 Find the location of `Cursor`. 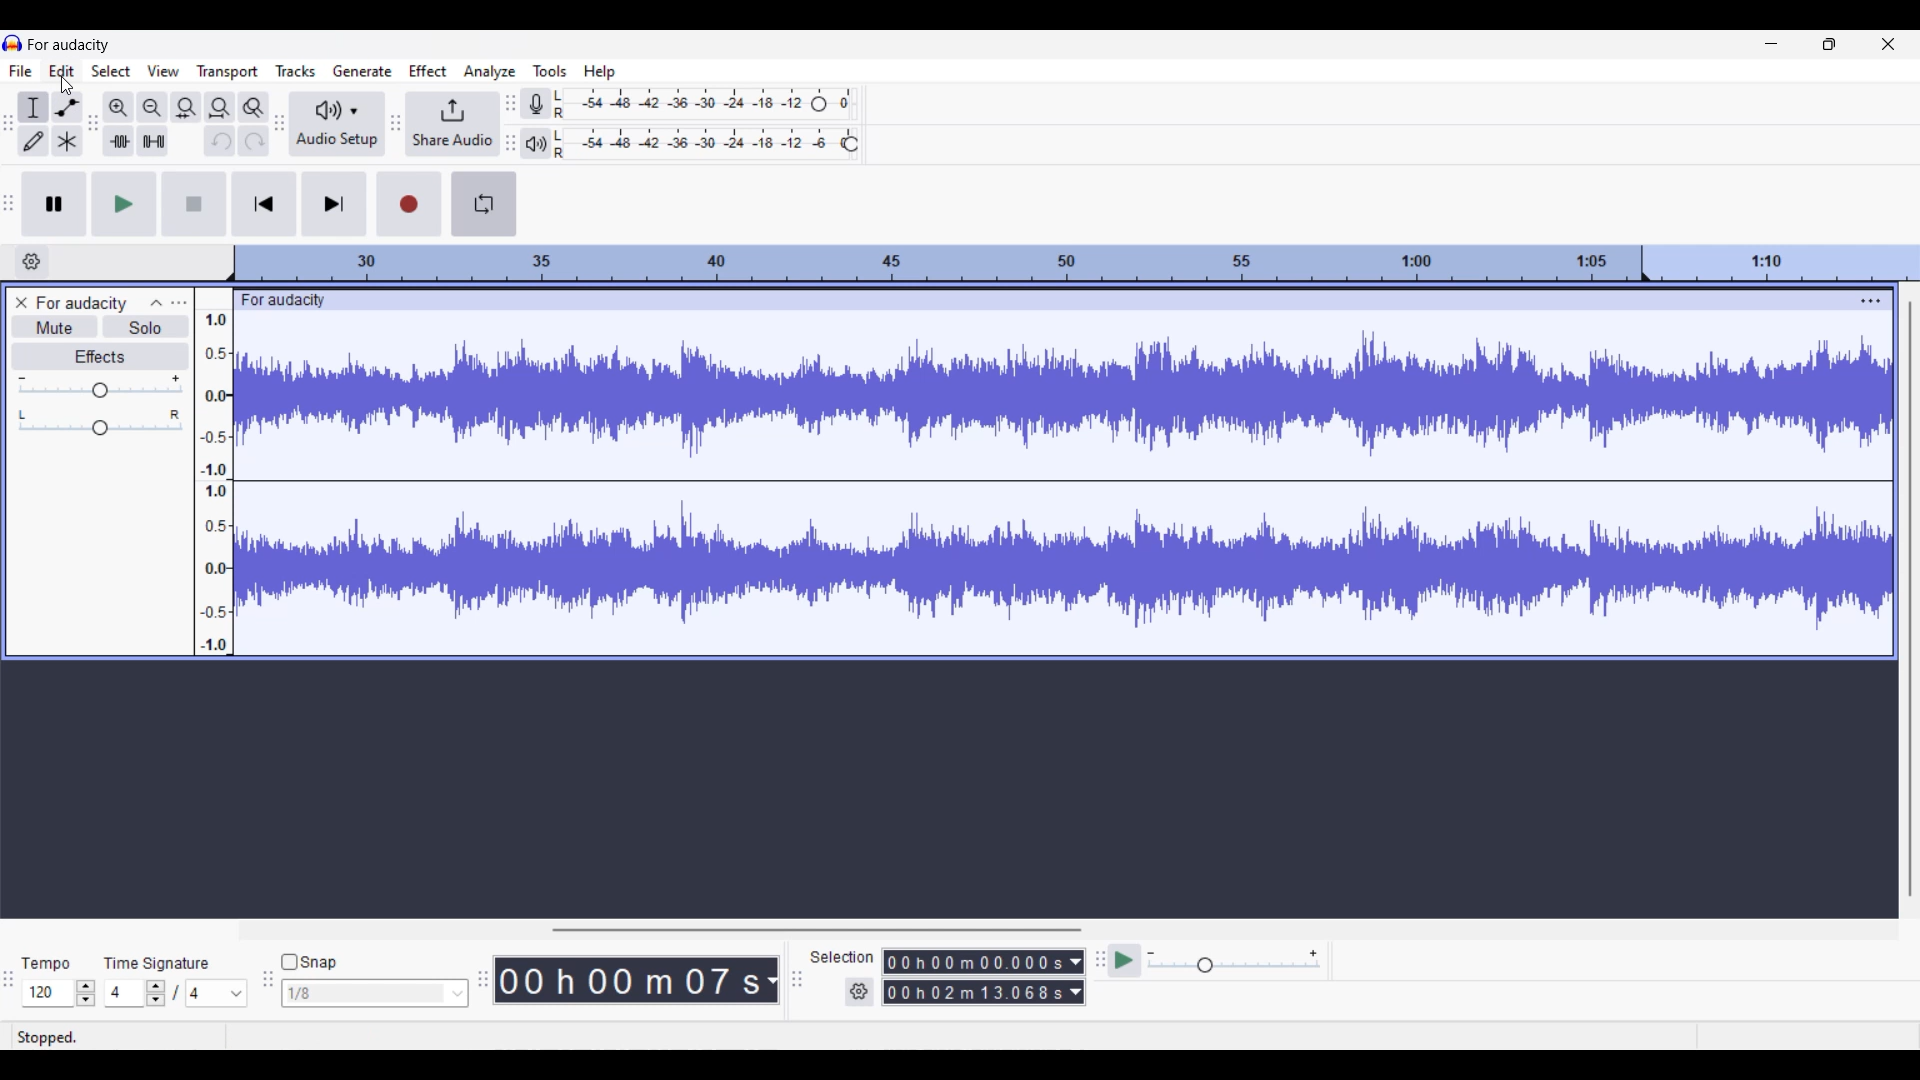

Cursor is located at coordinates (65, 85).